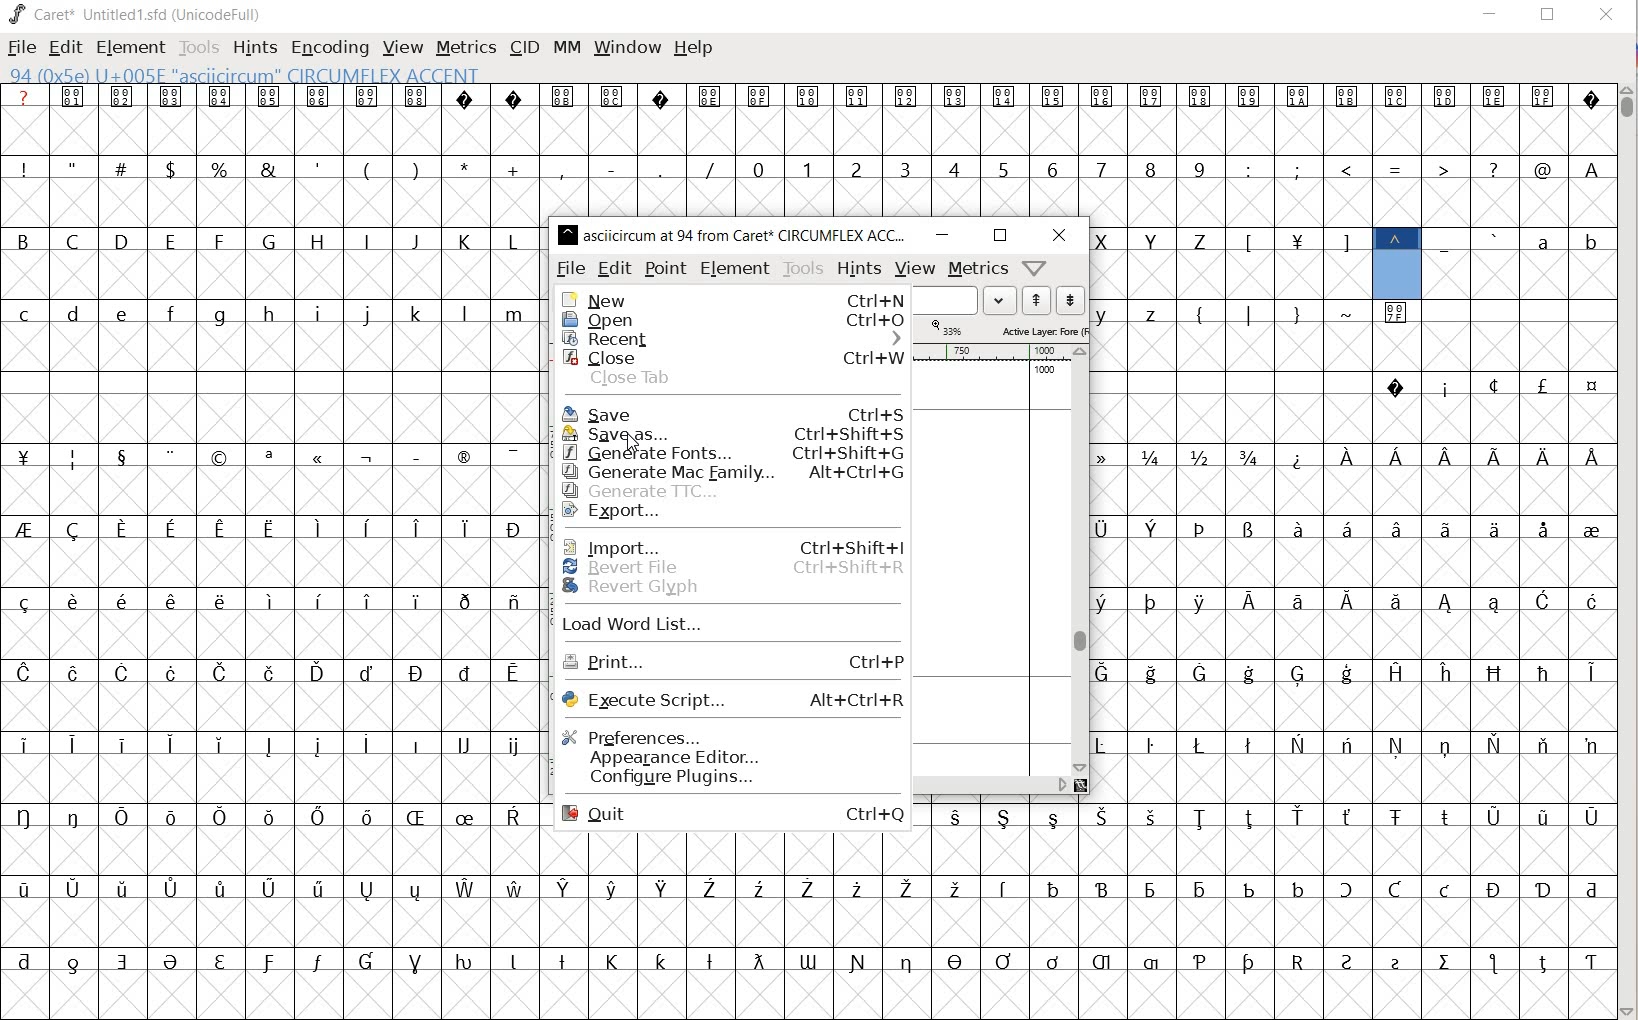  What do you see at coordinates (694, 47) in the screenshot?
I see `HELP` at bounding box center [694, 47].